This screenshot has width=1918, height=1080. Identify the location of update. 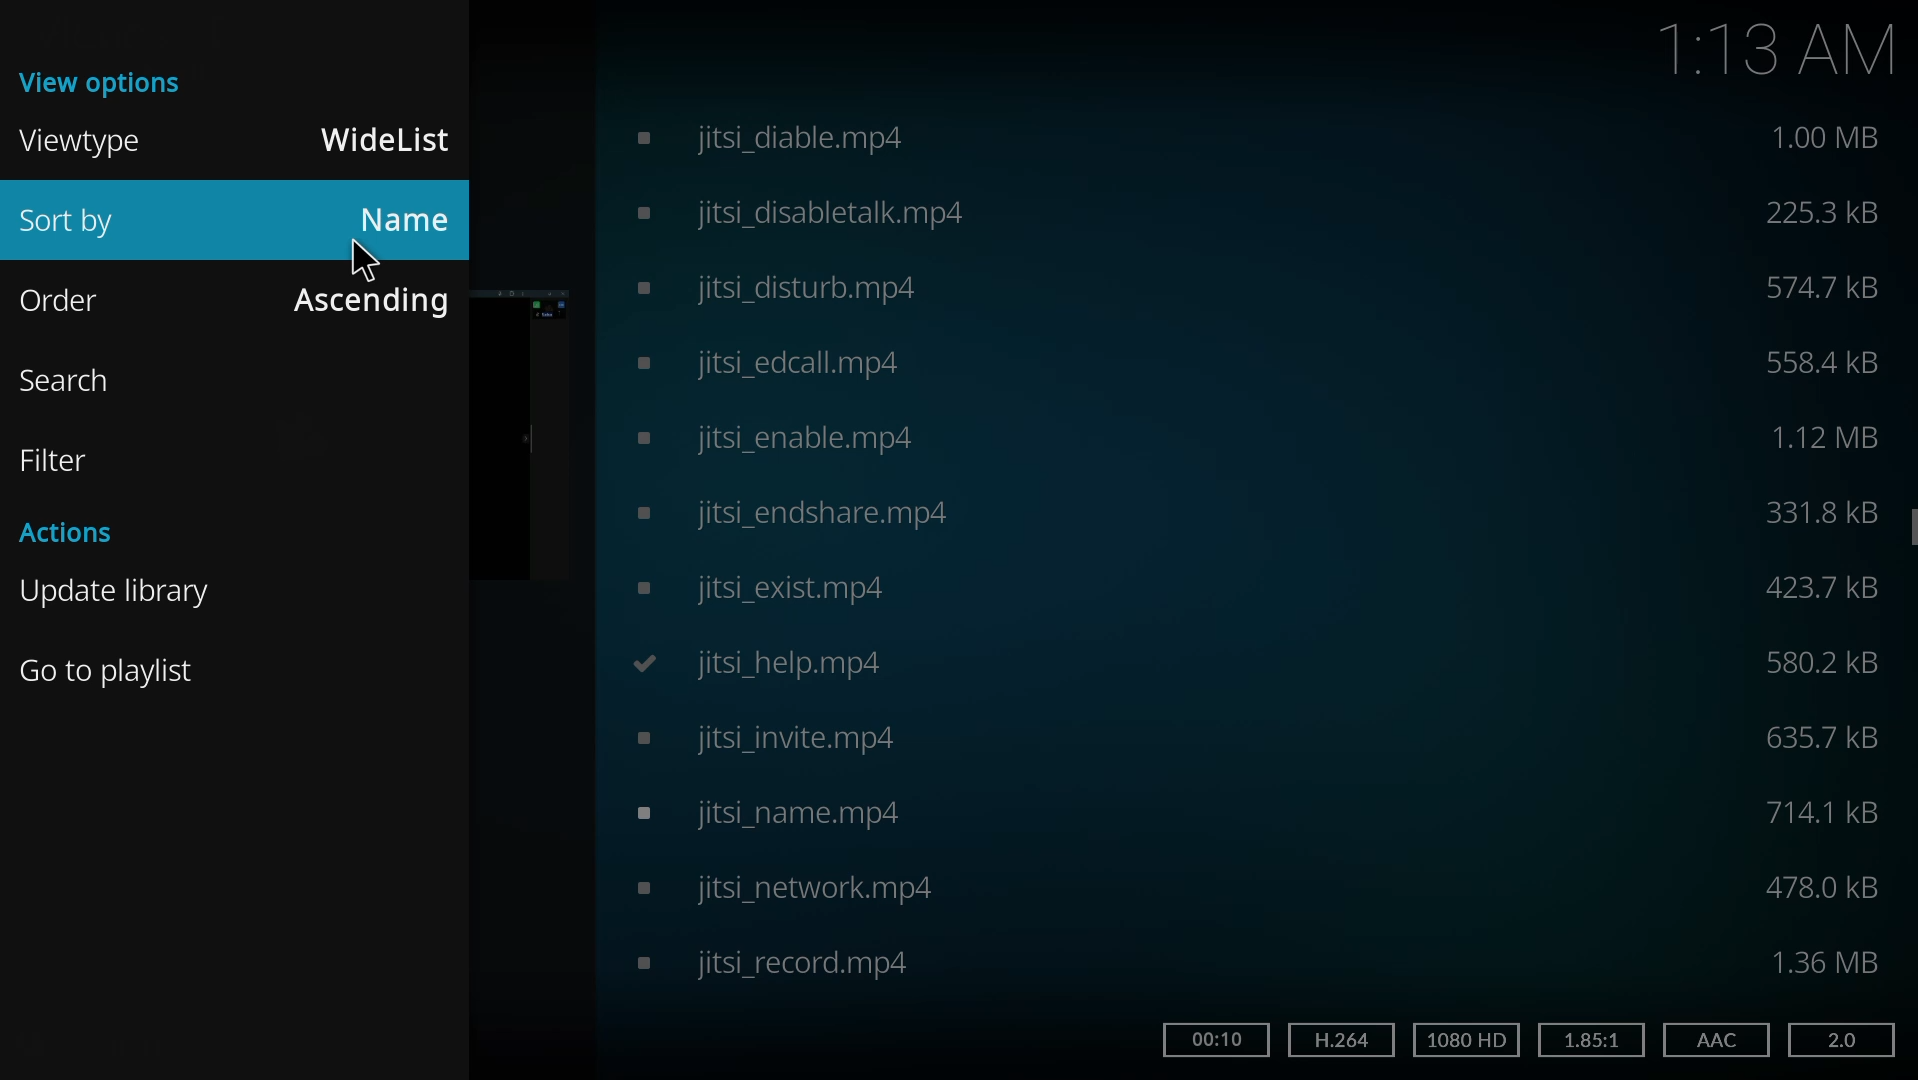
(117, 592).